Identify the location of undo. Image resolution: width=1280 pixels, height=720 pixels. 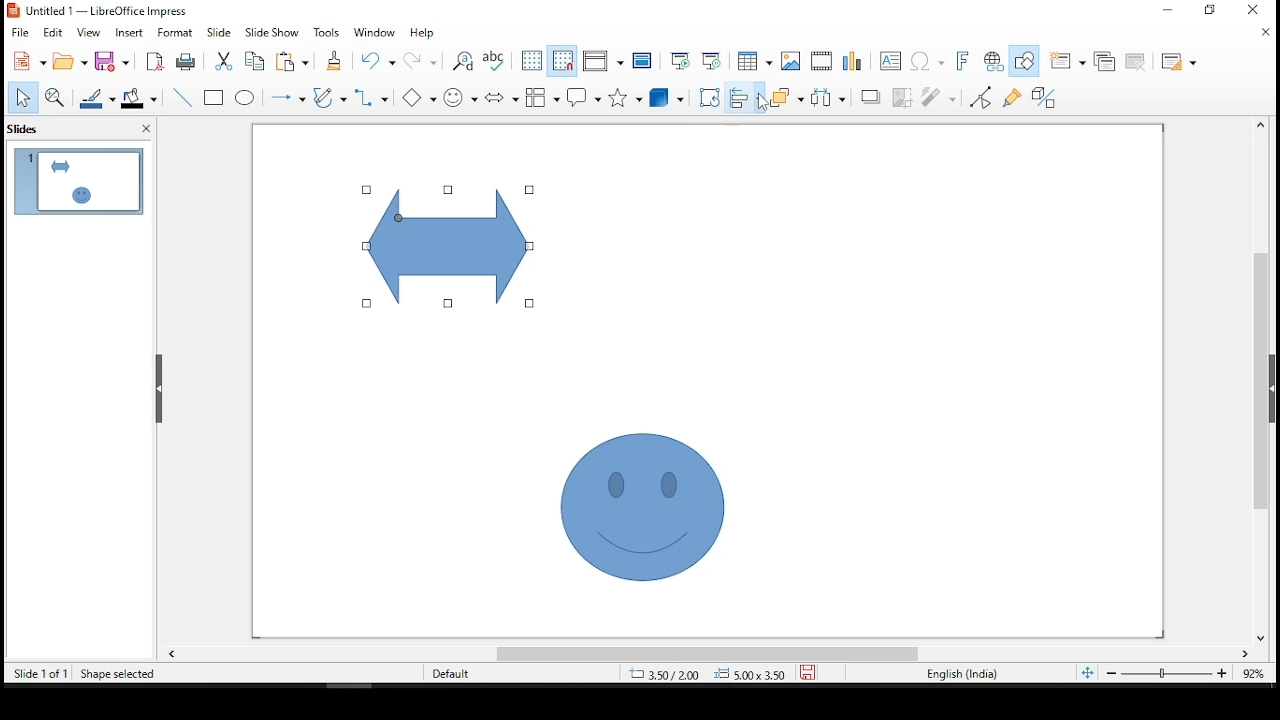
(379, 62).